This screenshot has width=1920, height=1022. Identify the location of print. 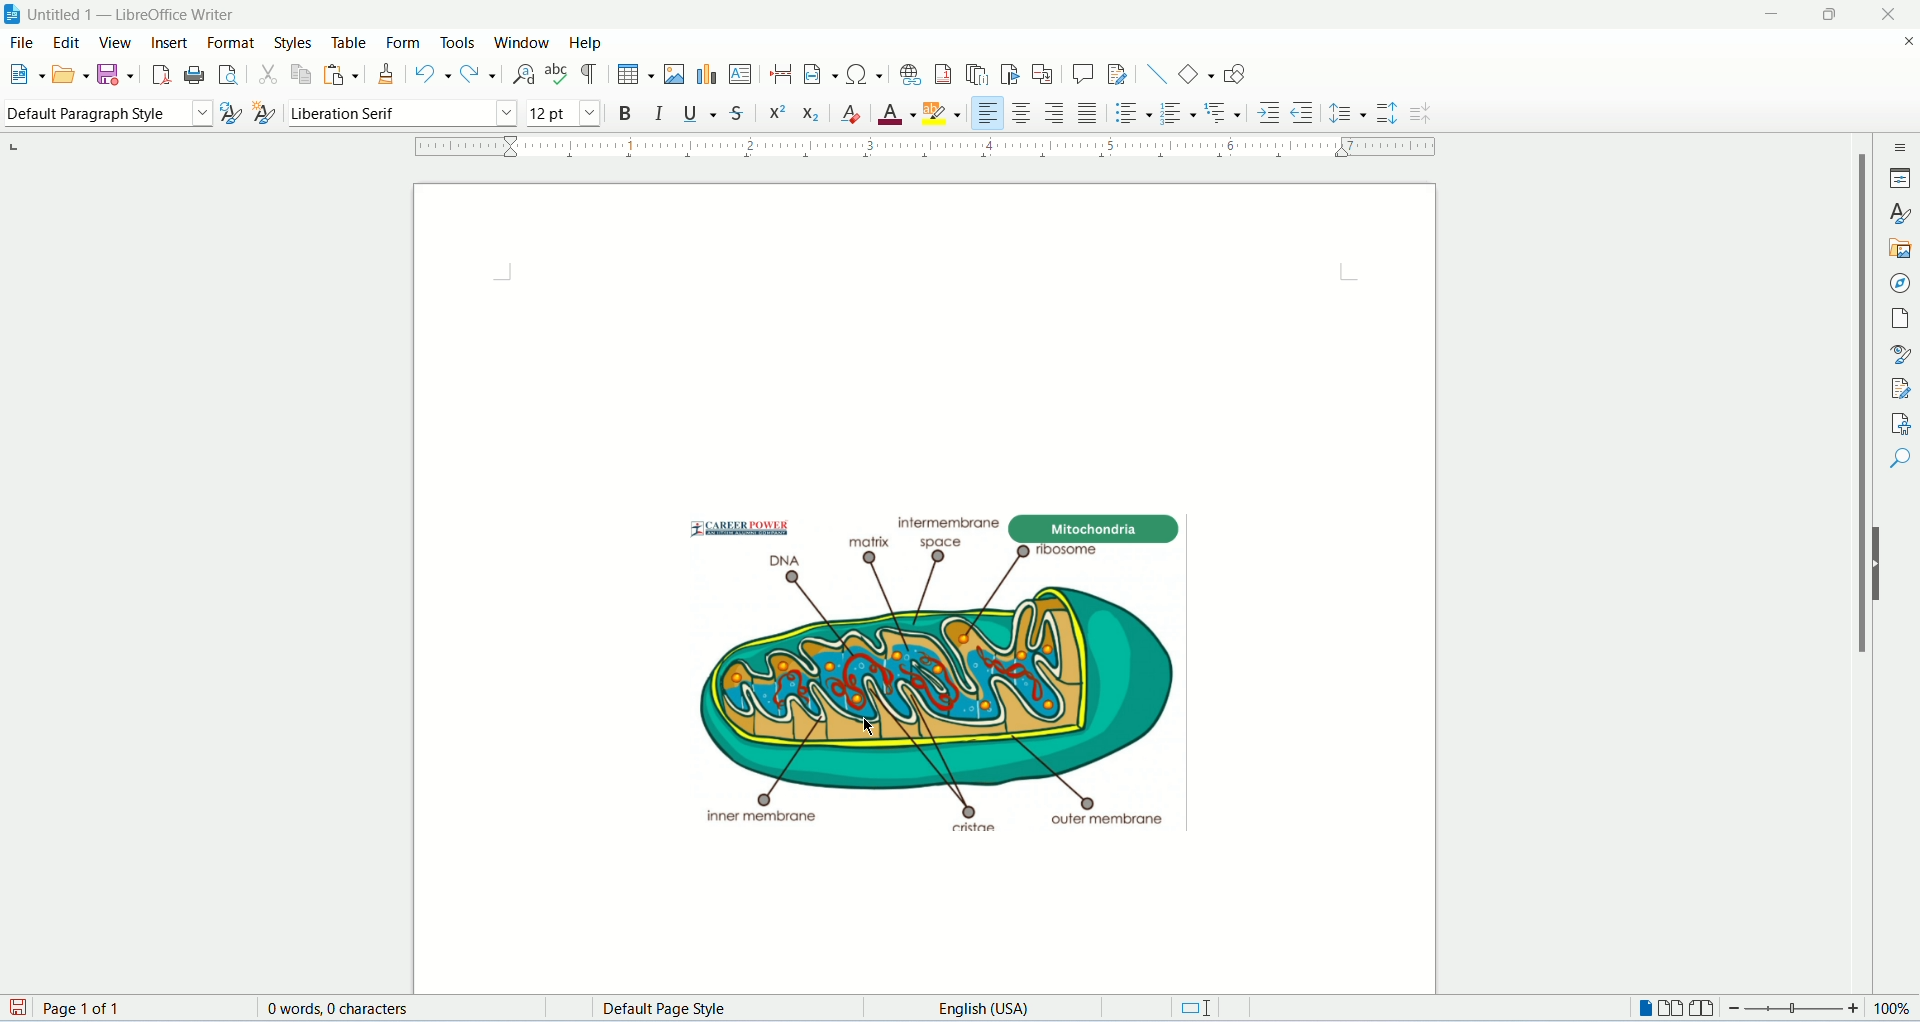
(194, 75).